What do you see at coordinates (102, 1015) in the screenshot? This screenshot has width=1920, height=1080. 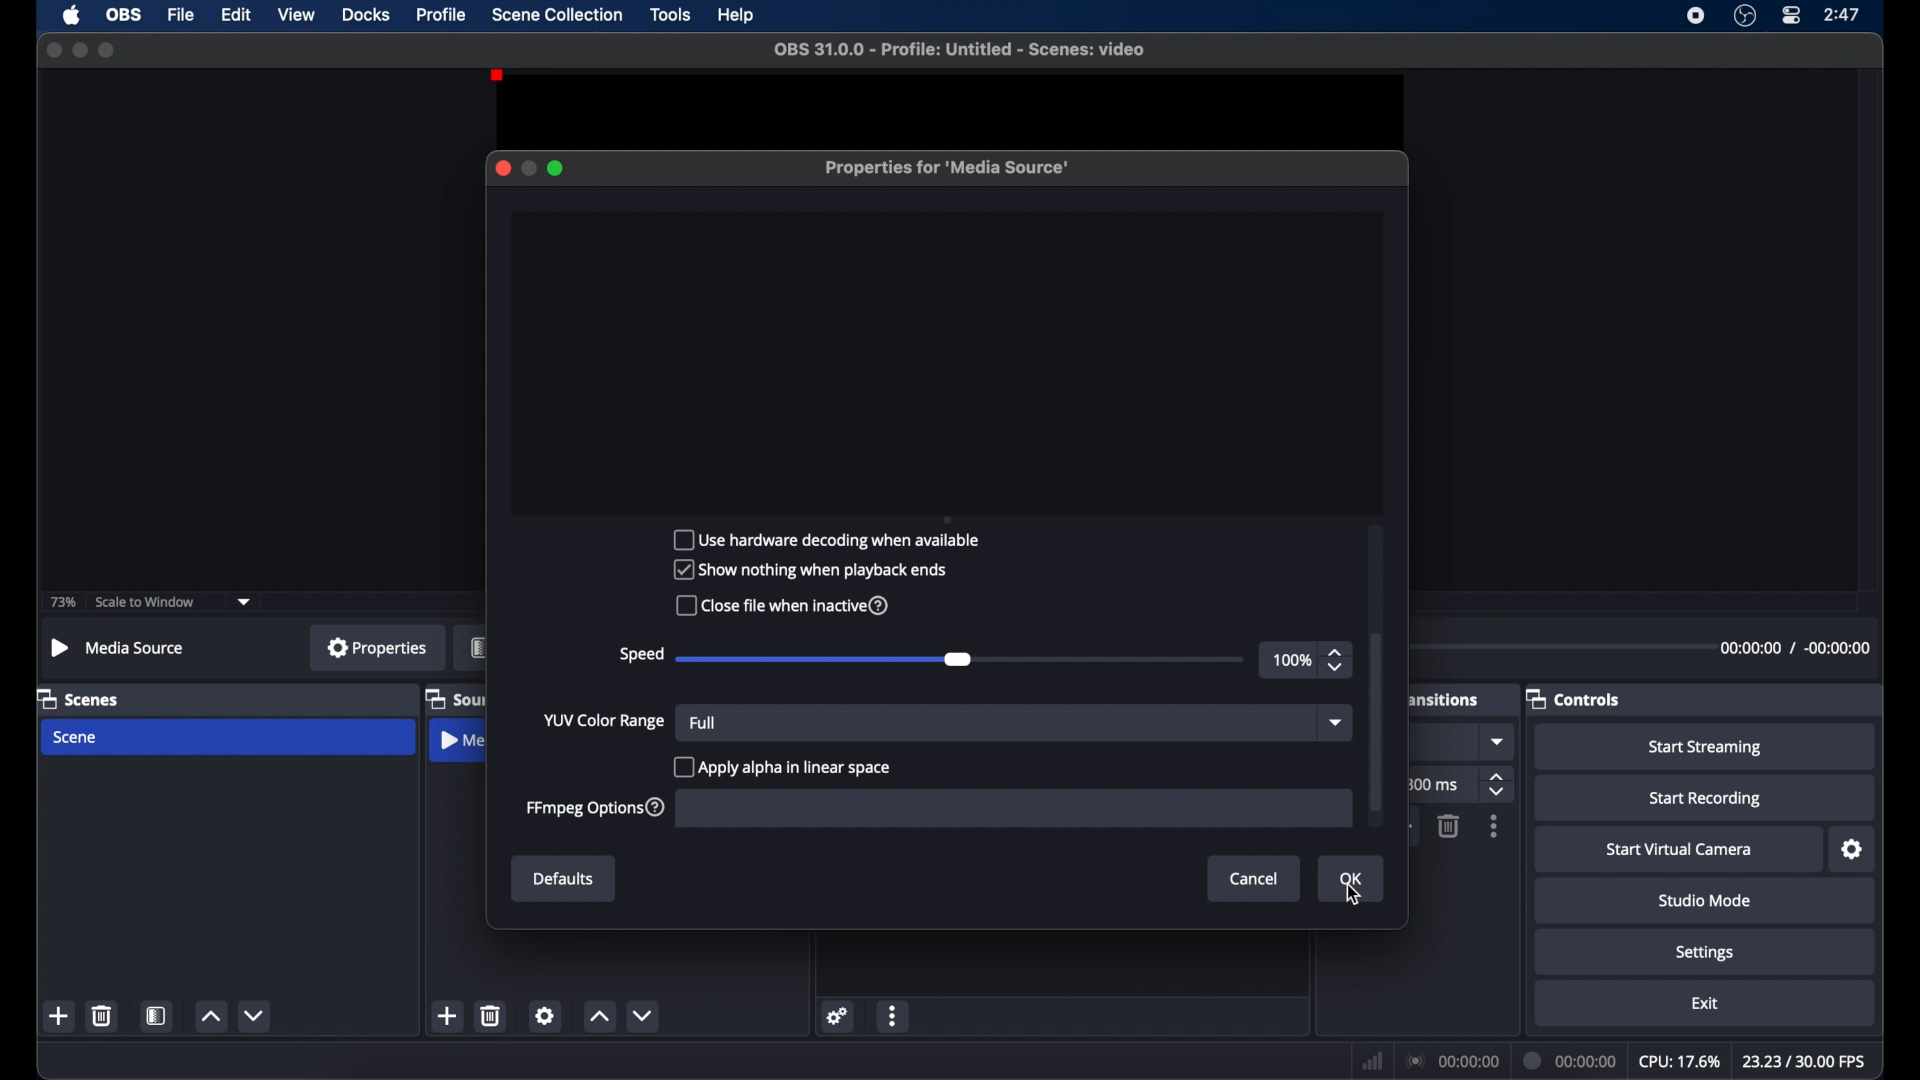 I see `delete` at bounding box center [102, 1015].